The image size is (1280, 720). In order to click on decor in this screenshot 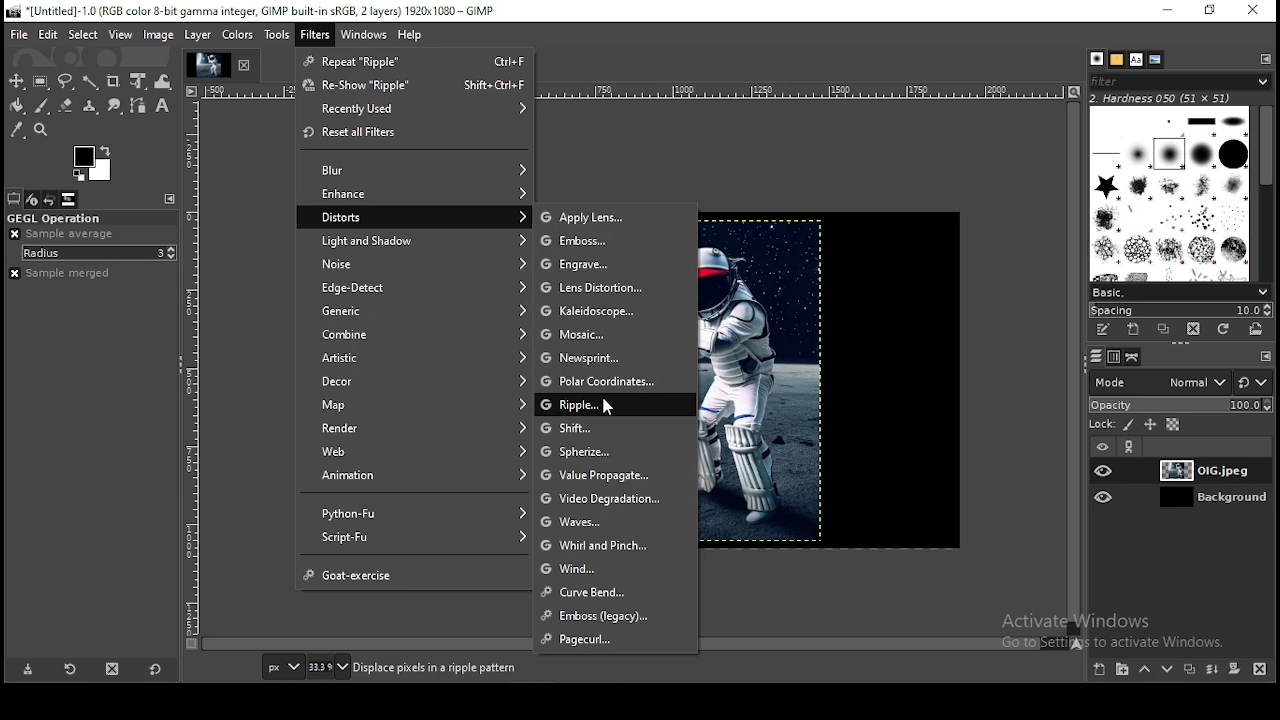, I will do `click(417, 380)`.